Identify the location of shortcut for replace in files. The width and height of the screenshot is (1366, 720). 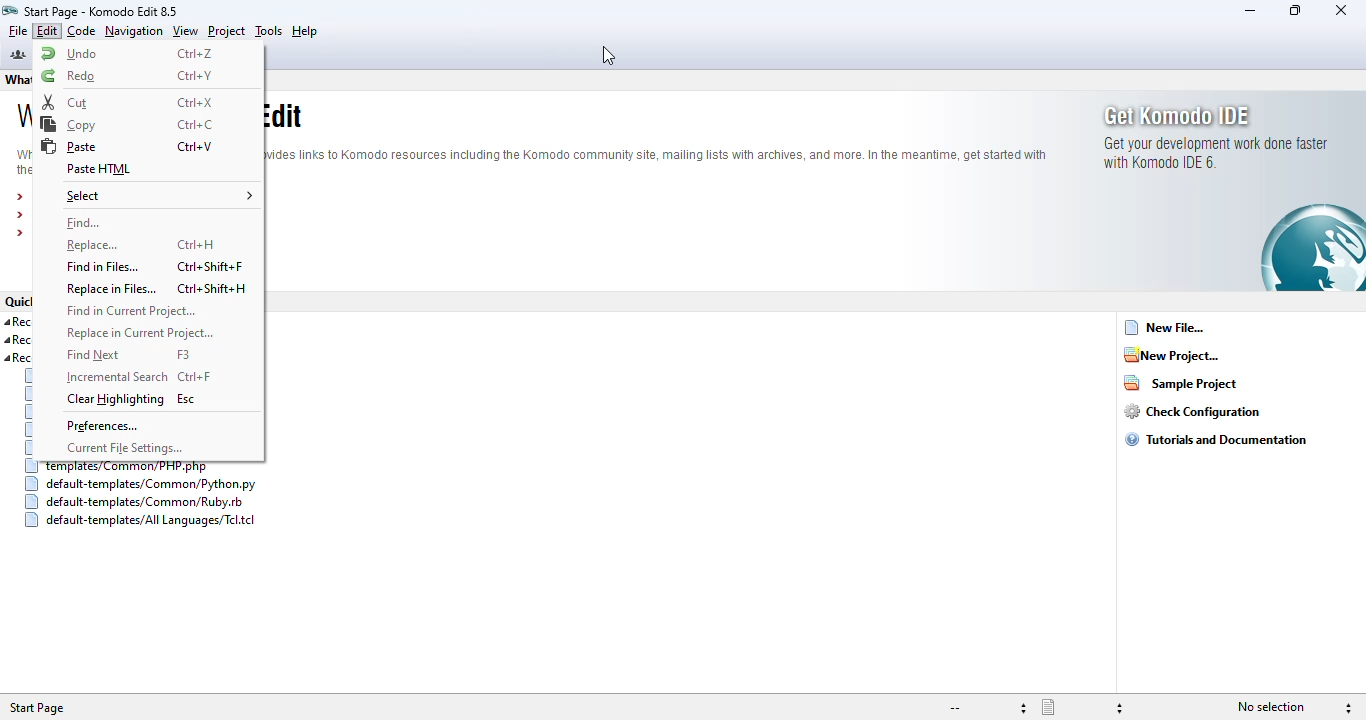
(212, 289).